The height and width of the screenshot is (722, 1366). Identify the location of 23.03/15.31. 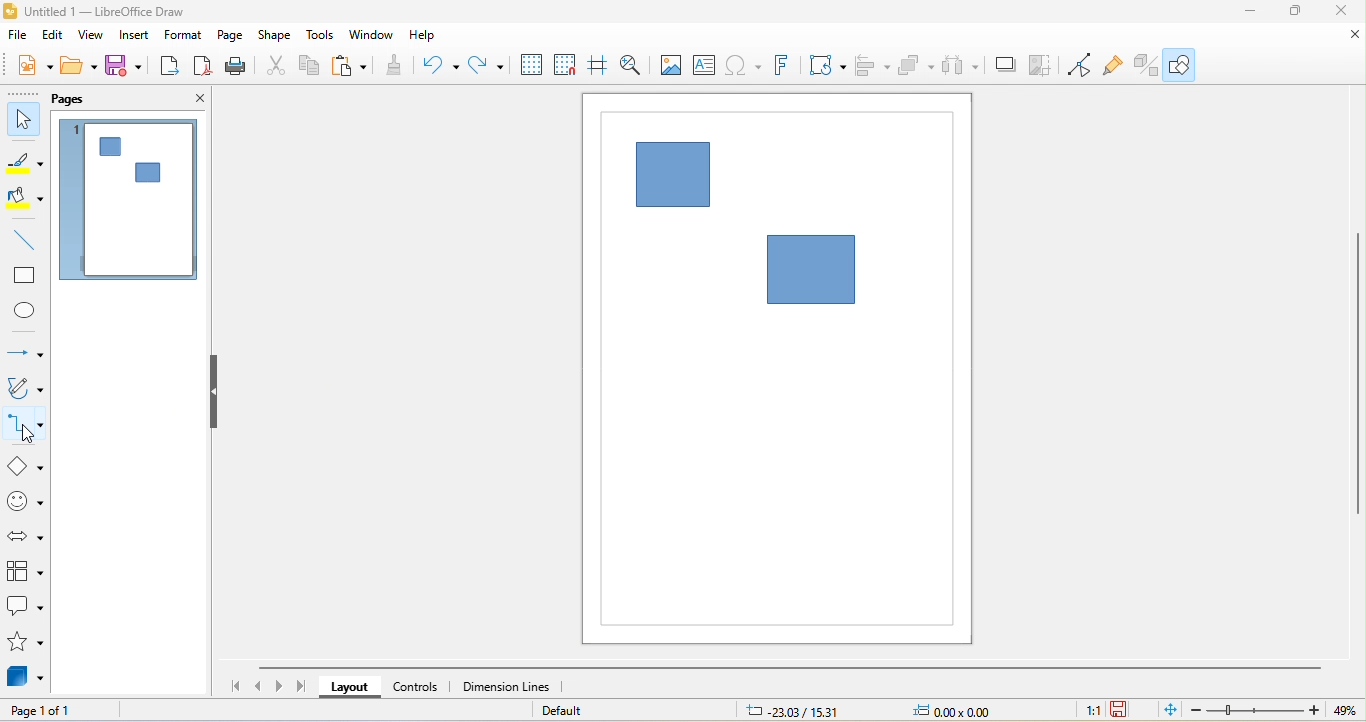
(800, 712).